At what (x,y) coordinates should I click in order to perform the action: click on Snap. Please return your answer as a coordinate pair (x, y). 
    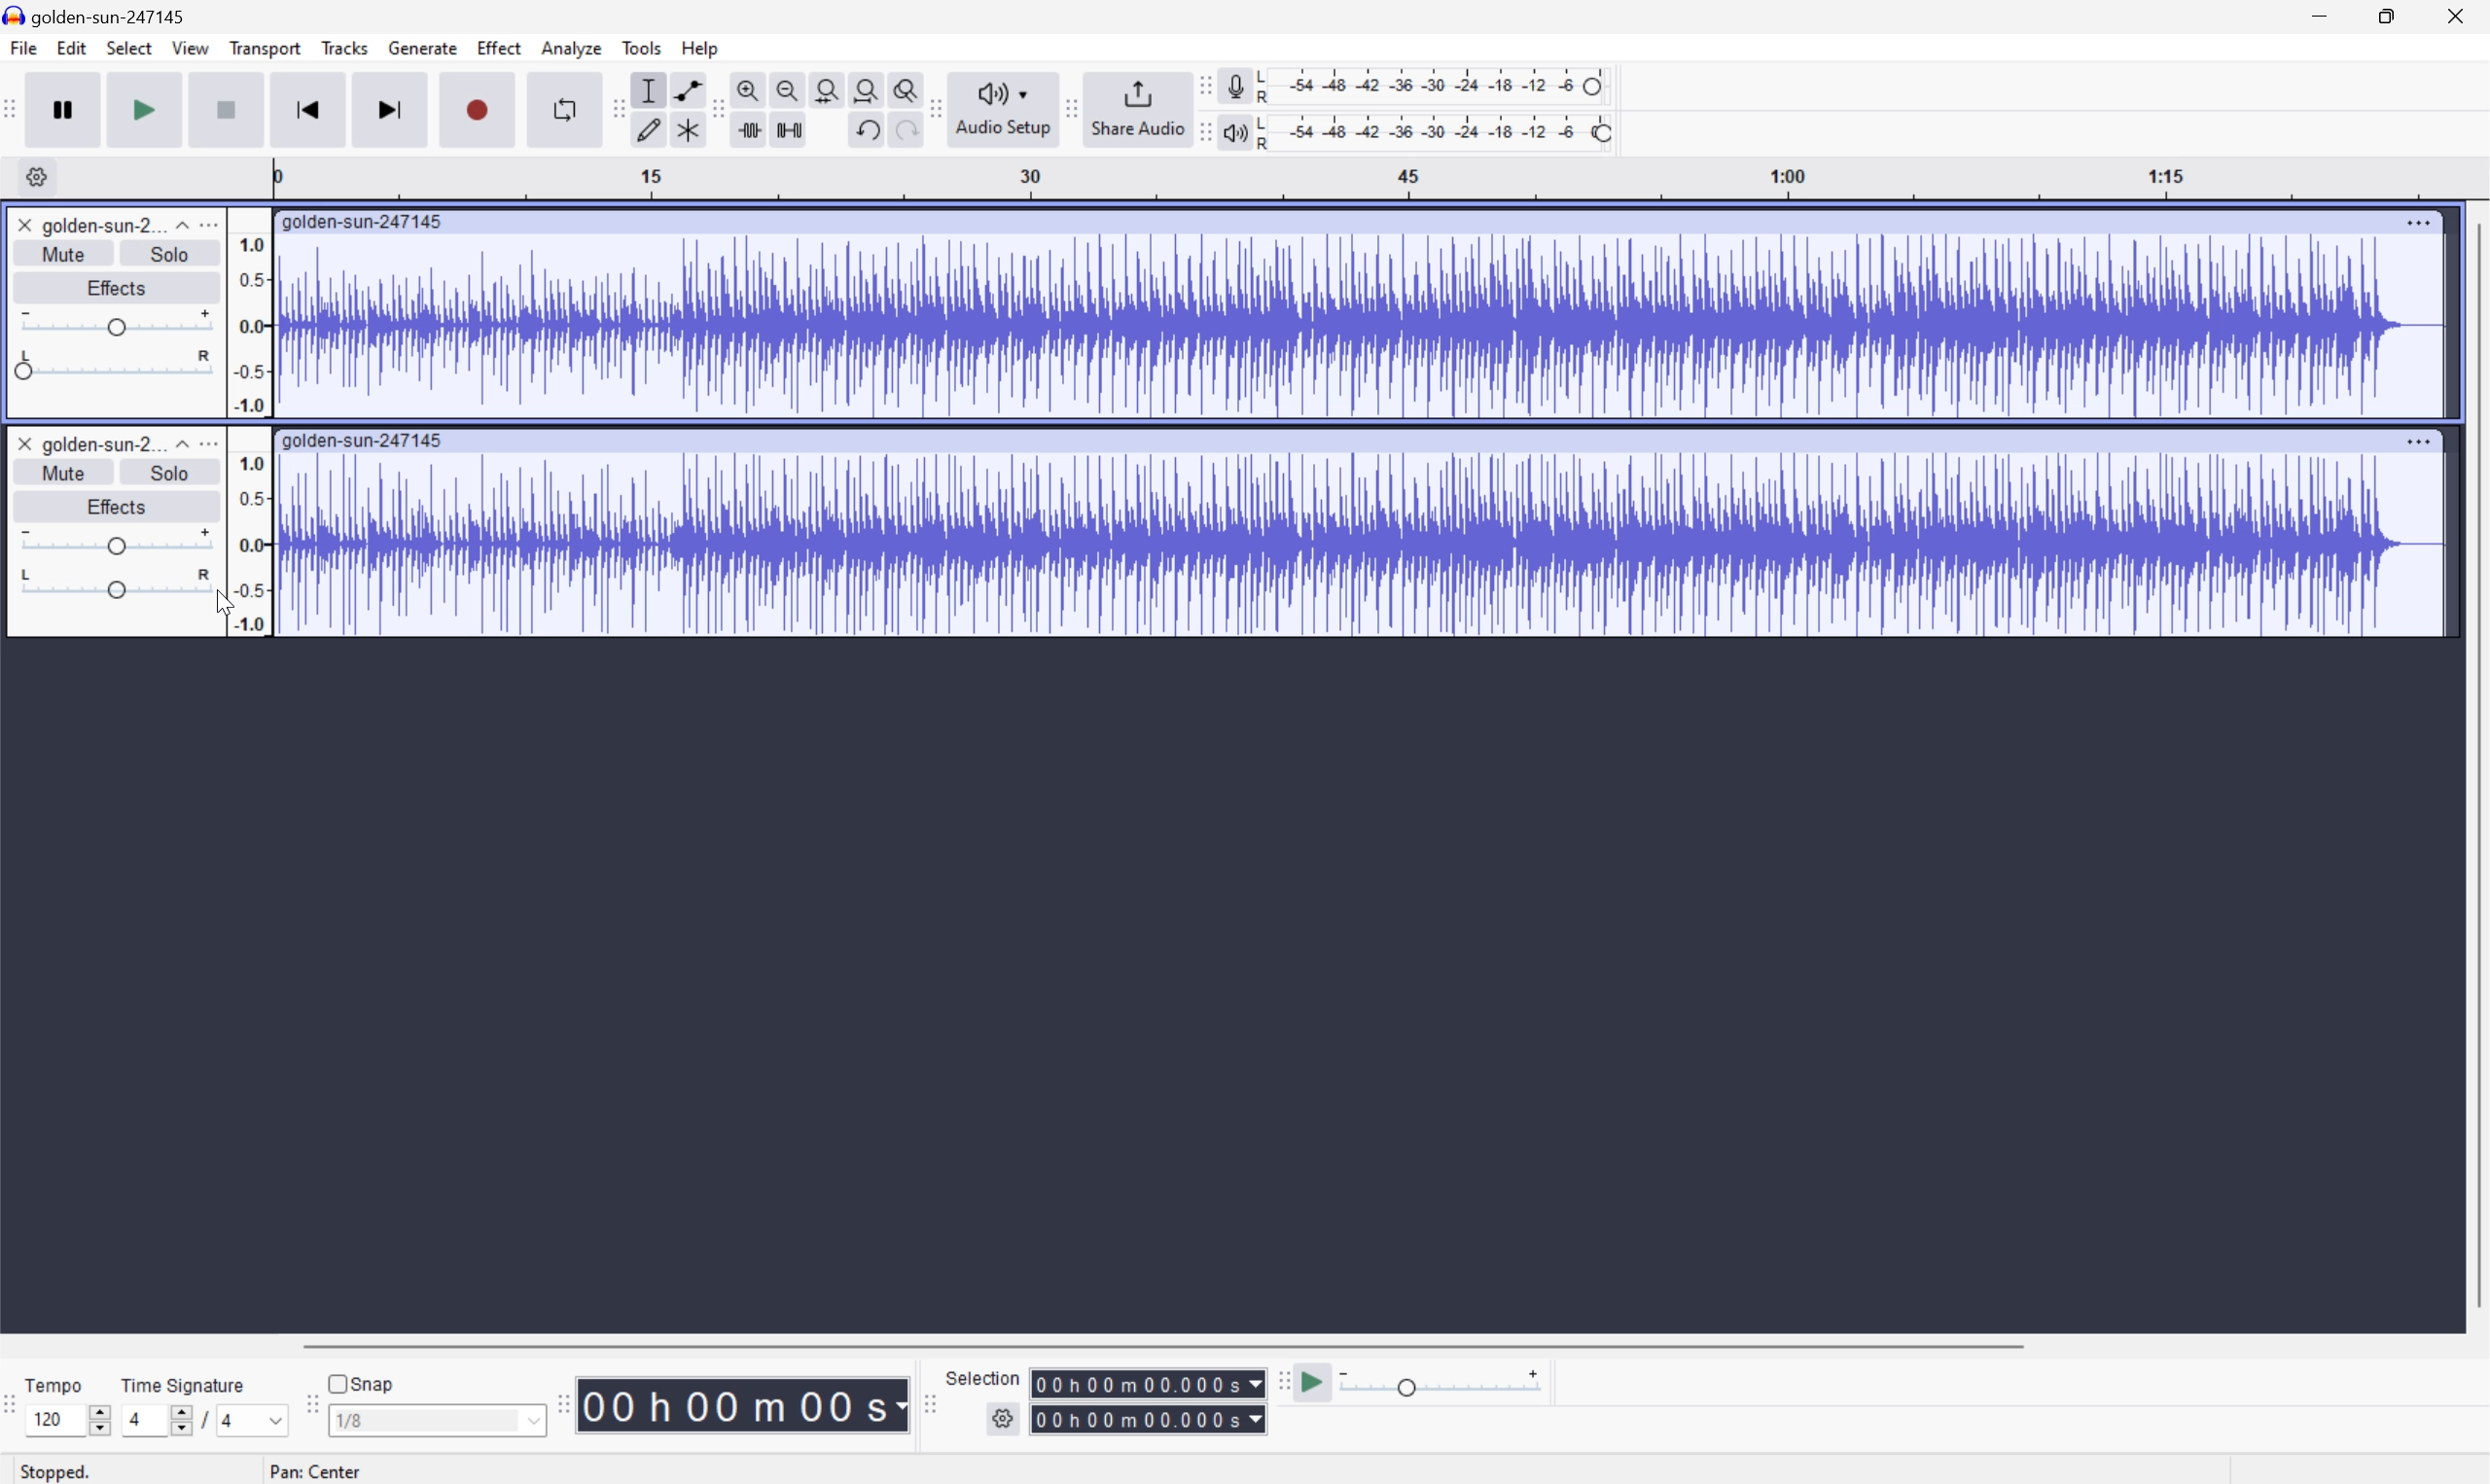
    Looking at the image, I should click on (363, 1383).